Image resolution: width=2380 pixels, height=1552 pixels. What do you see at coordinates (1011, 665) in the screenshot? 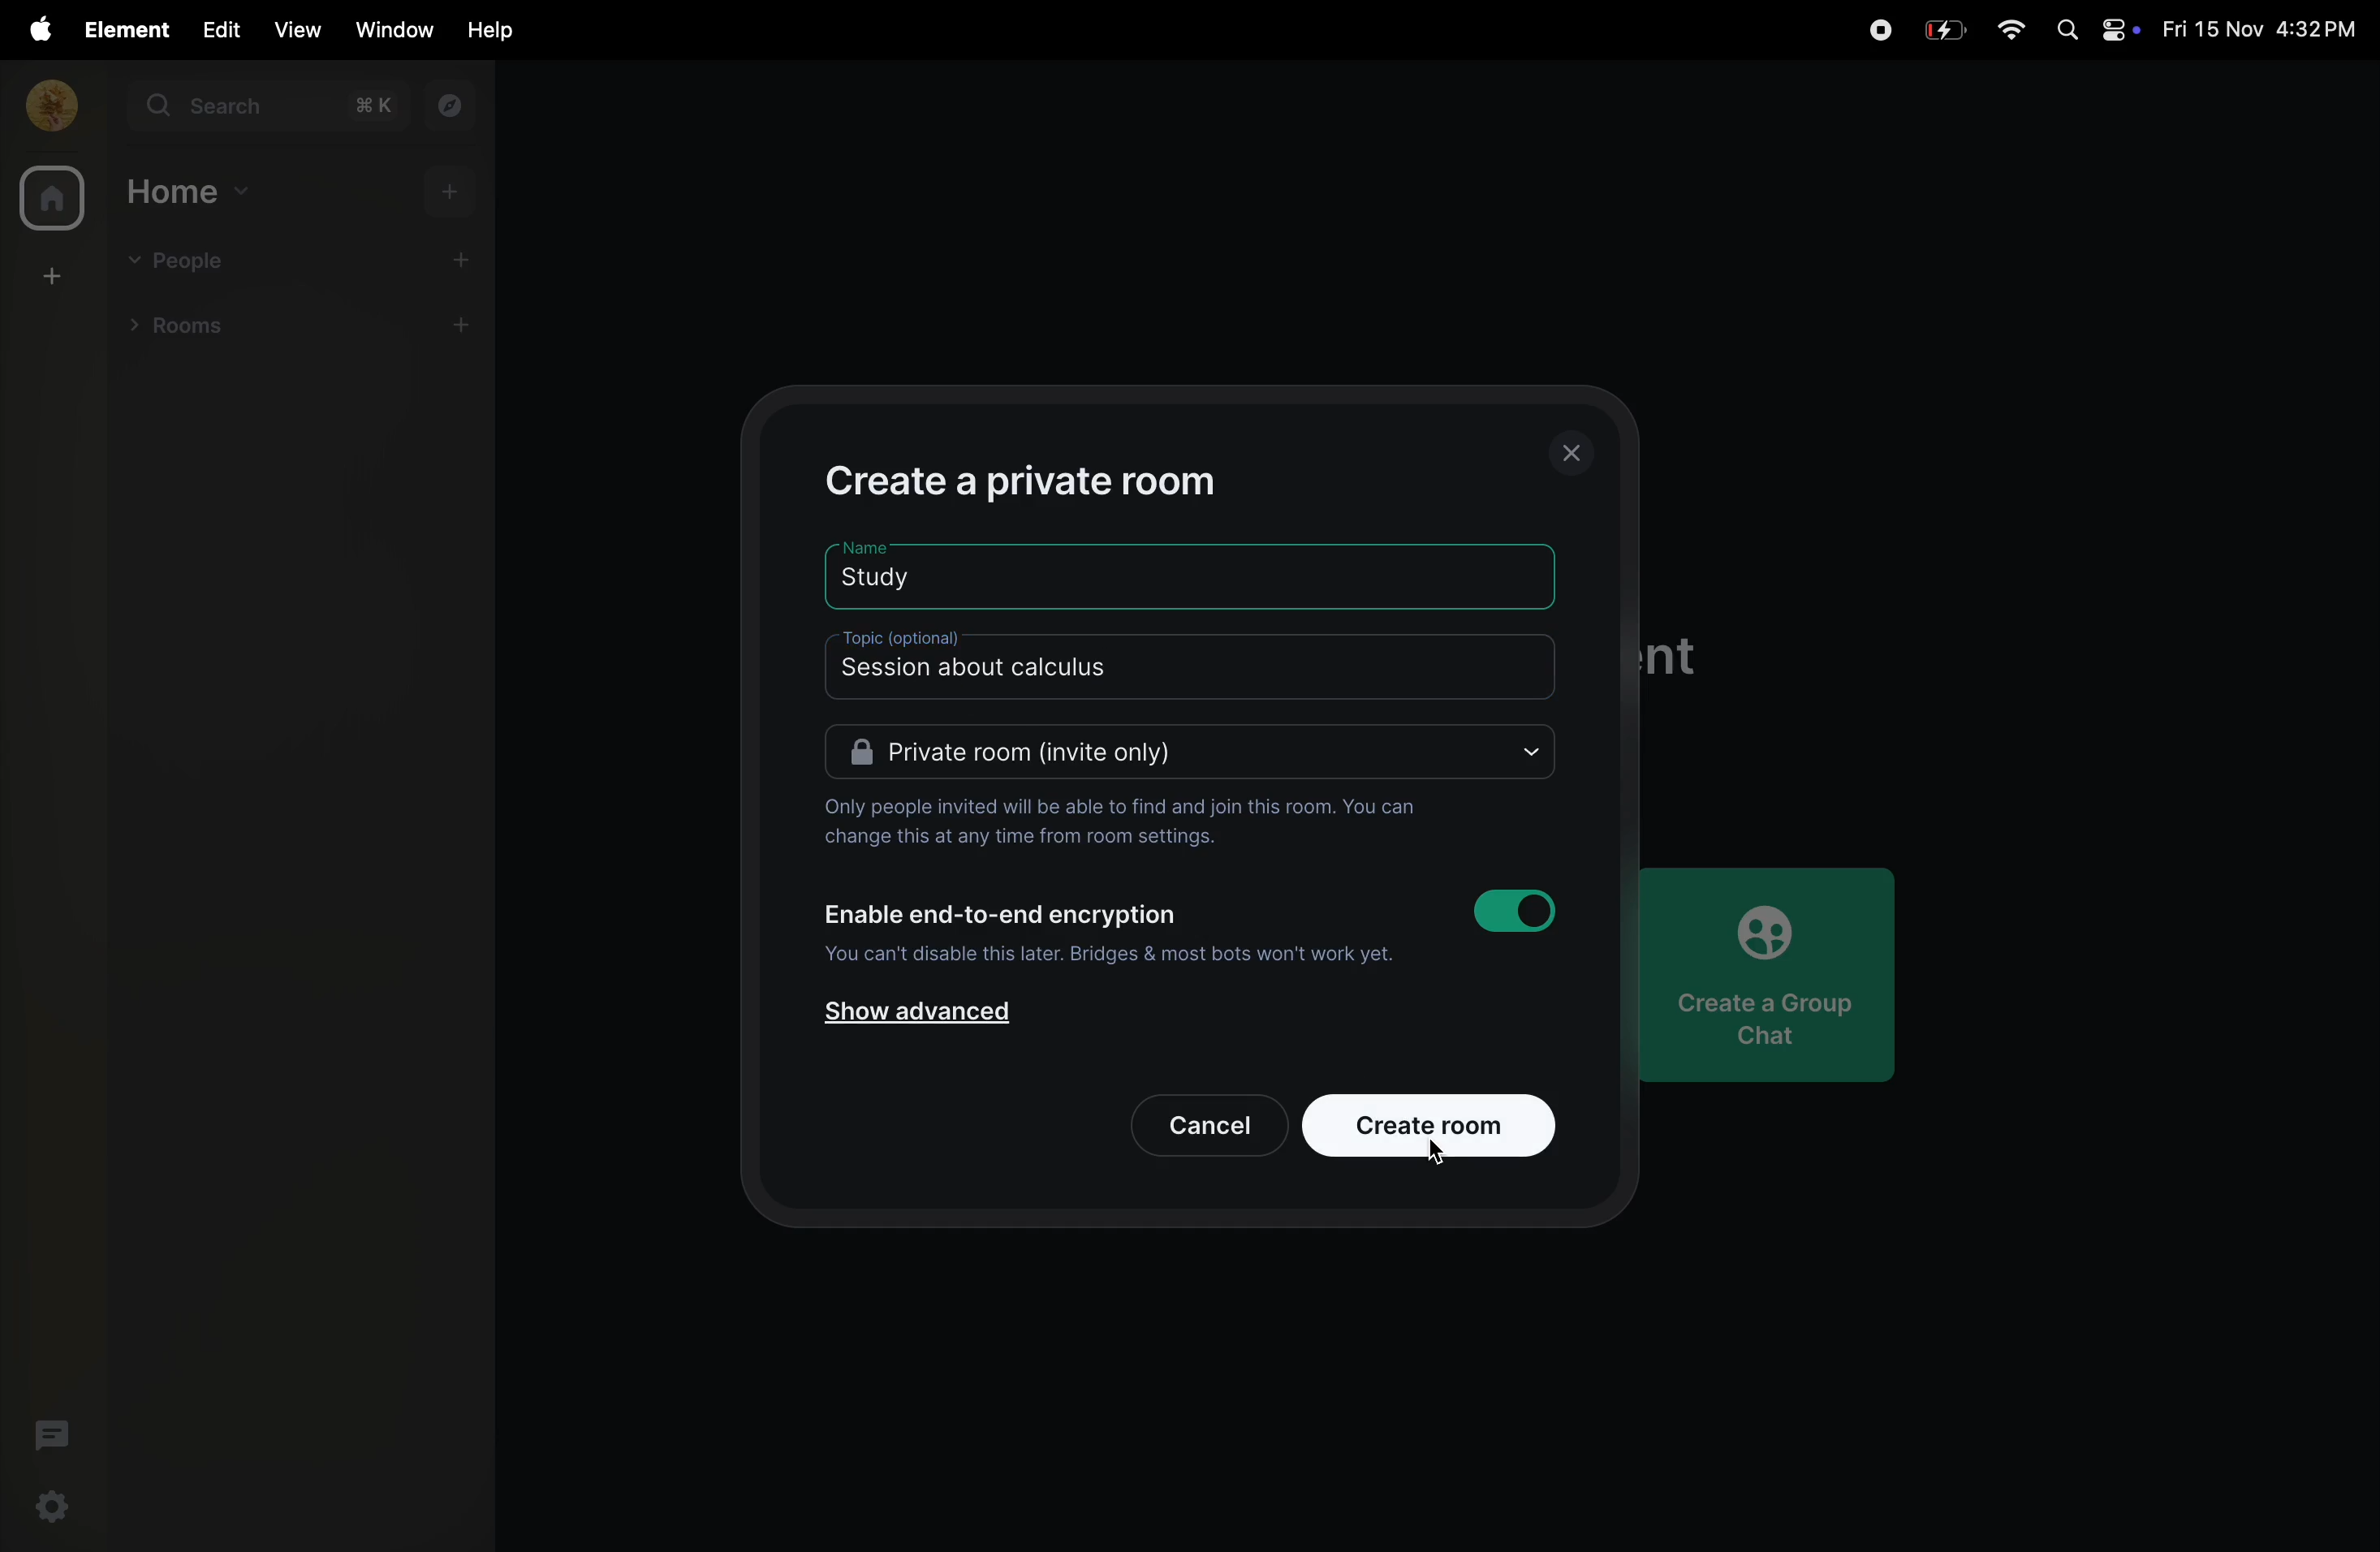
I see `description` at bounding box center [1011, 665].